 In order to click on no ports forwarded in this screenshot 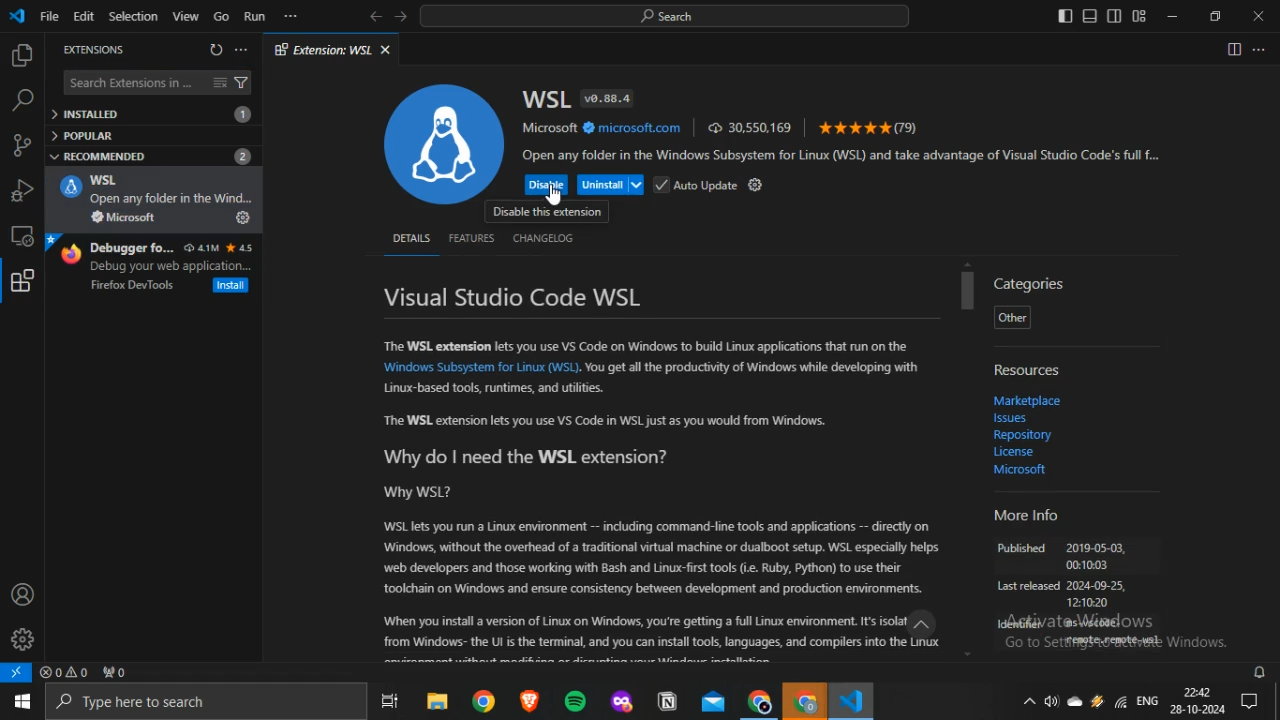, I will do `click(115, 672)`.